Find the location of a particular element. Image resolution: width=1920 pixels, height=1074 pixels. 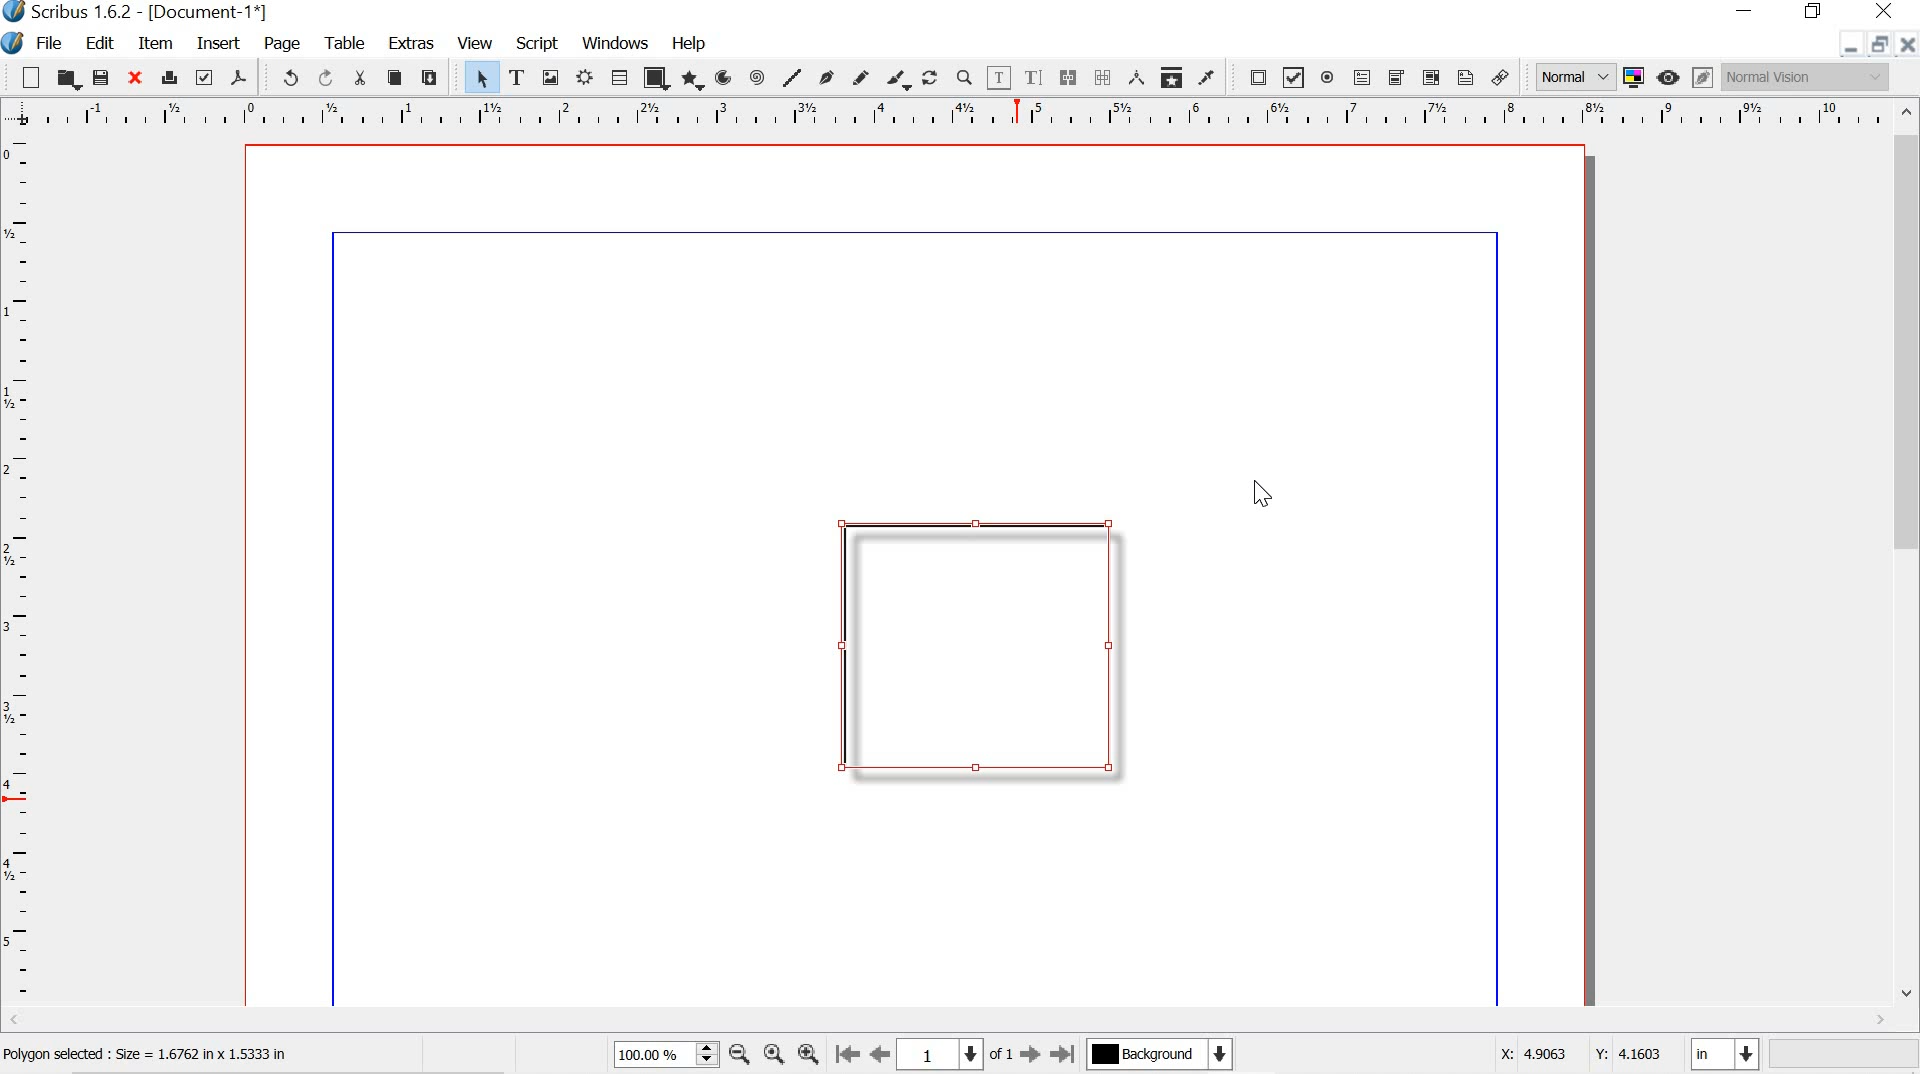

100.00% is located at coordinates (646, 1058).